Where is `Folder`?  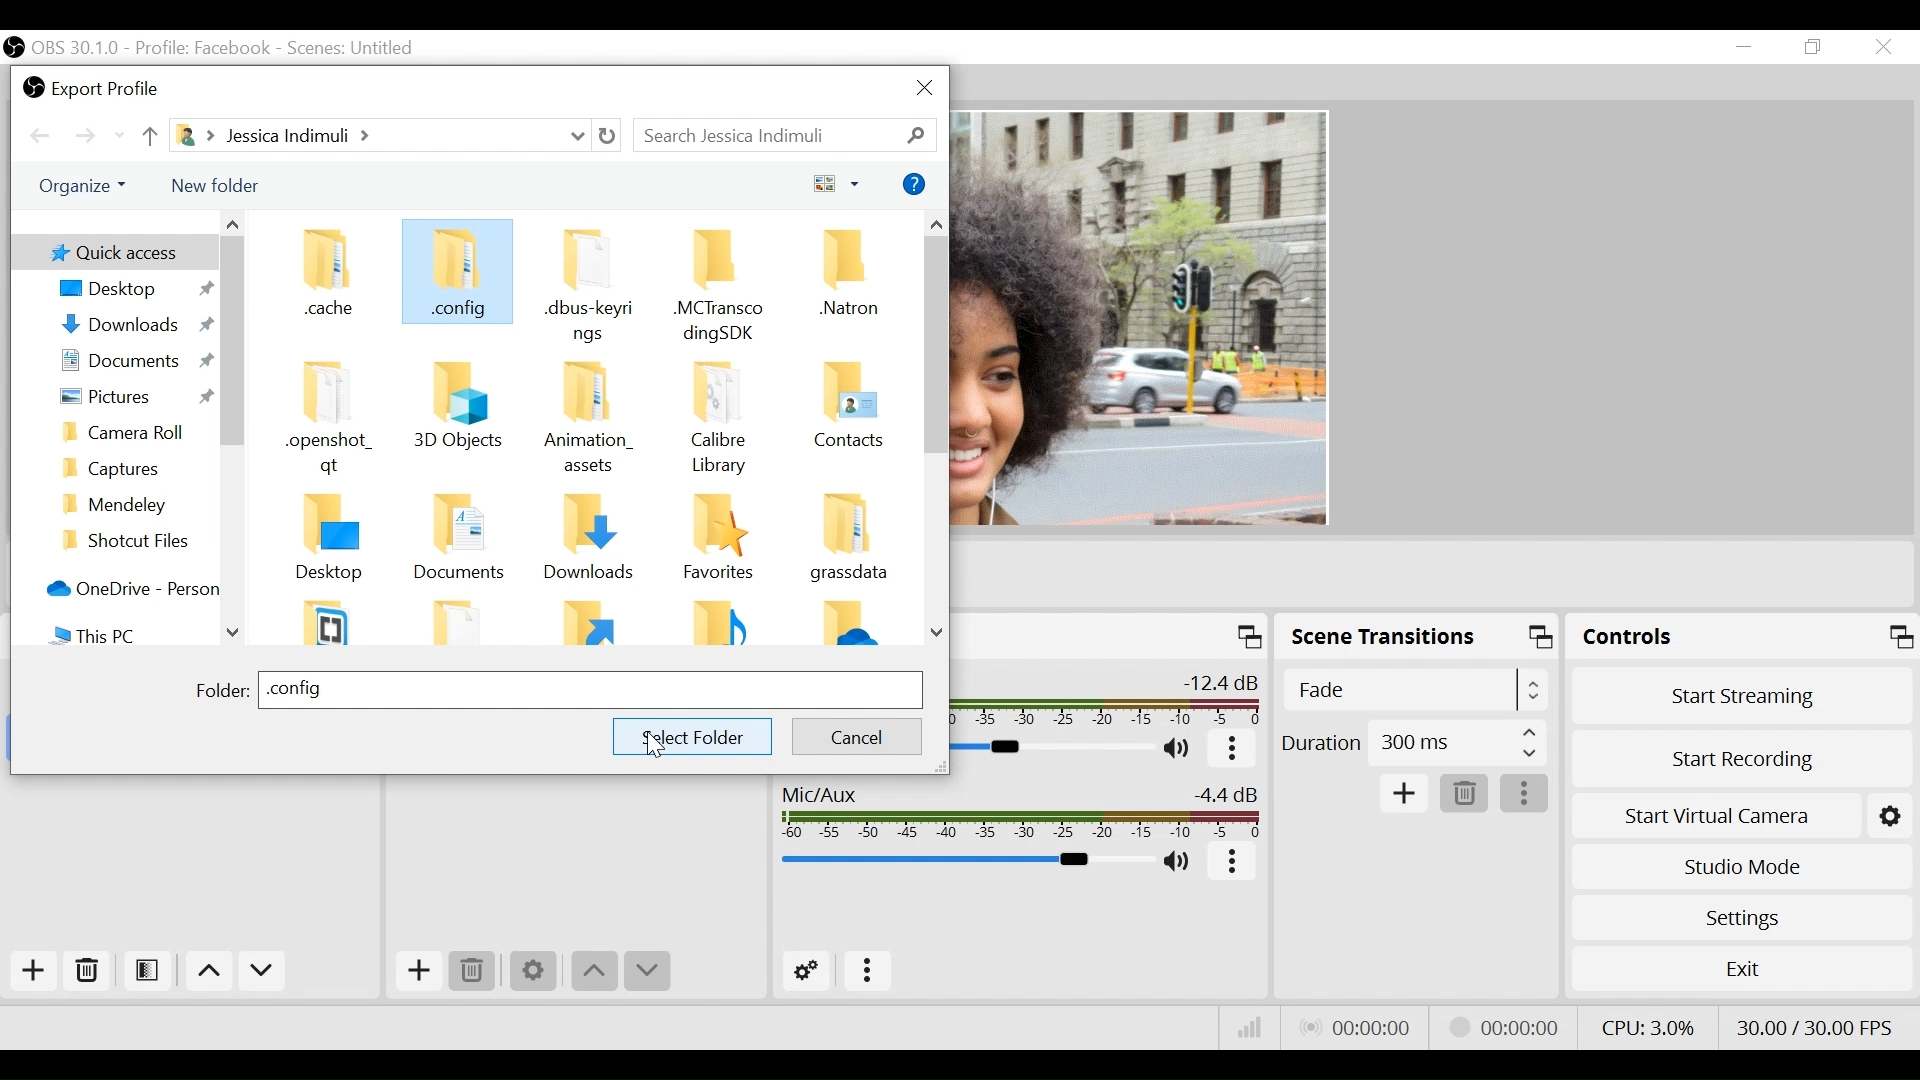
Folder is located at coordinates (843, 284).